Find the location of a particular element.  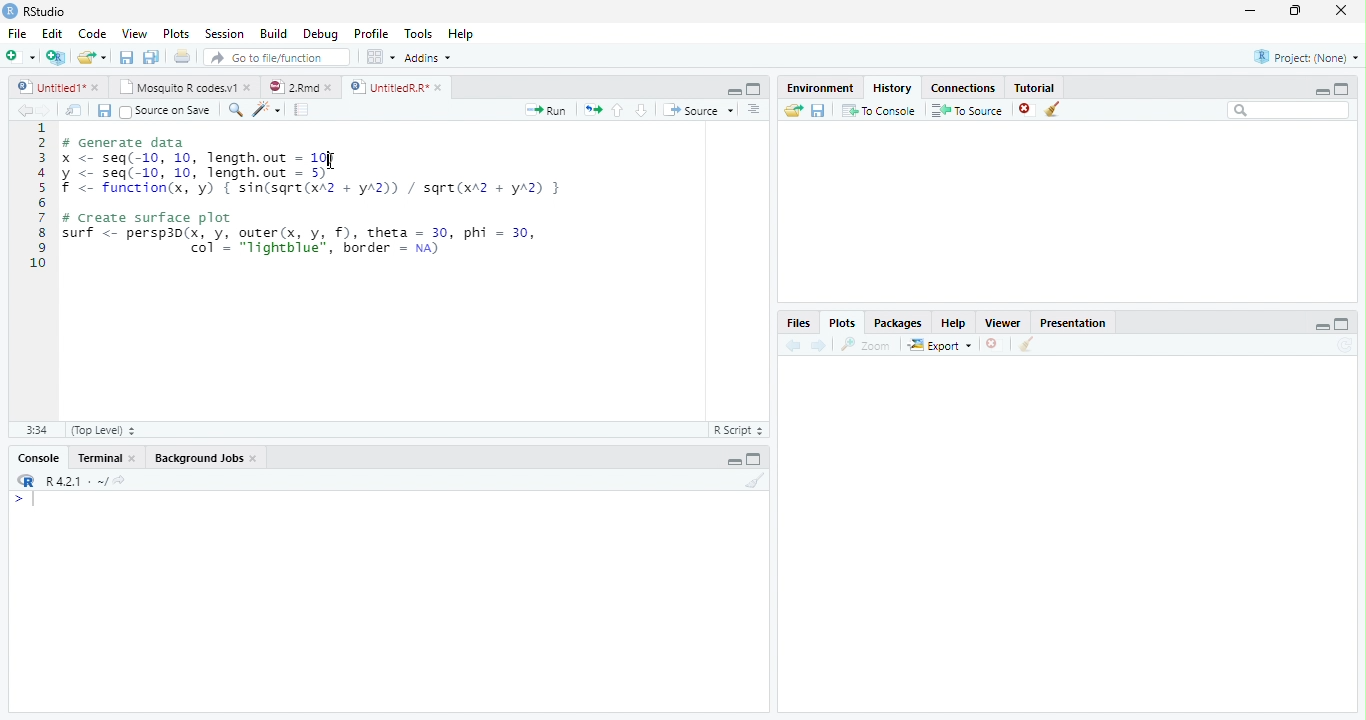

Run is located at coordinates (544, 110).